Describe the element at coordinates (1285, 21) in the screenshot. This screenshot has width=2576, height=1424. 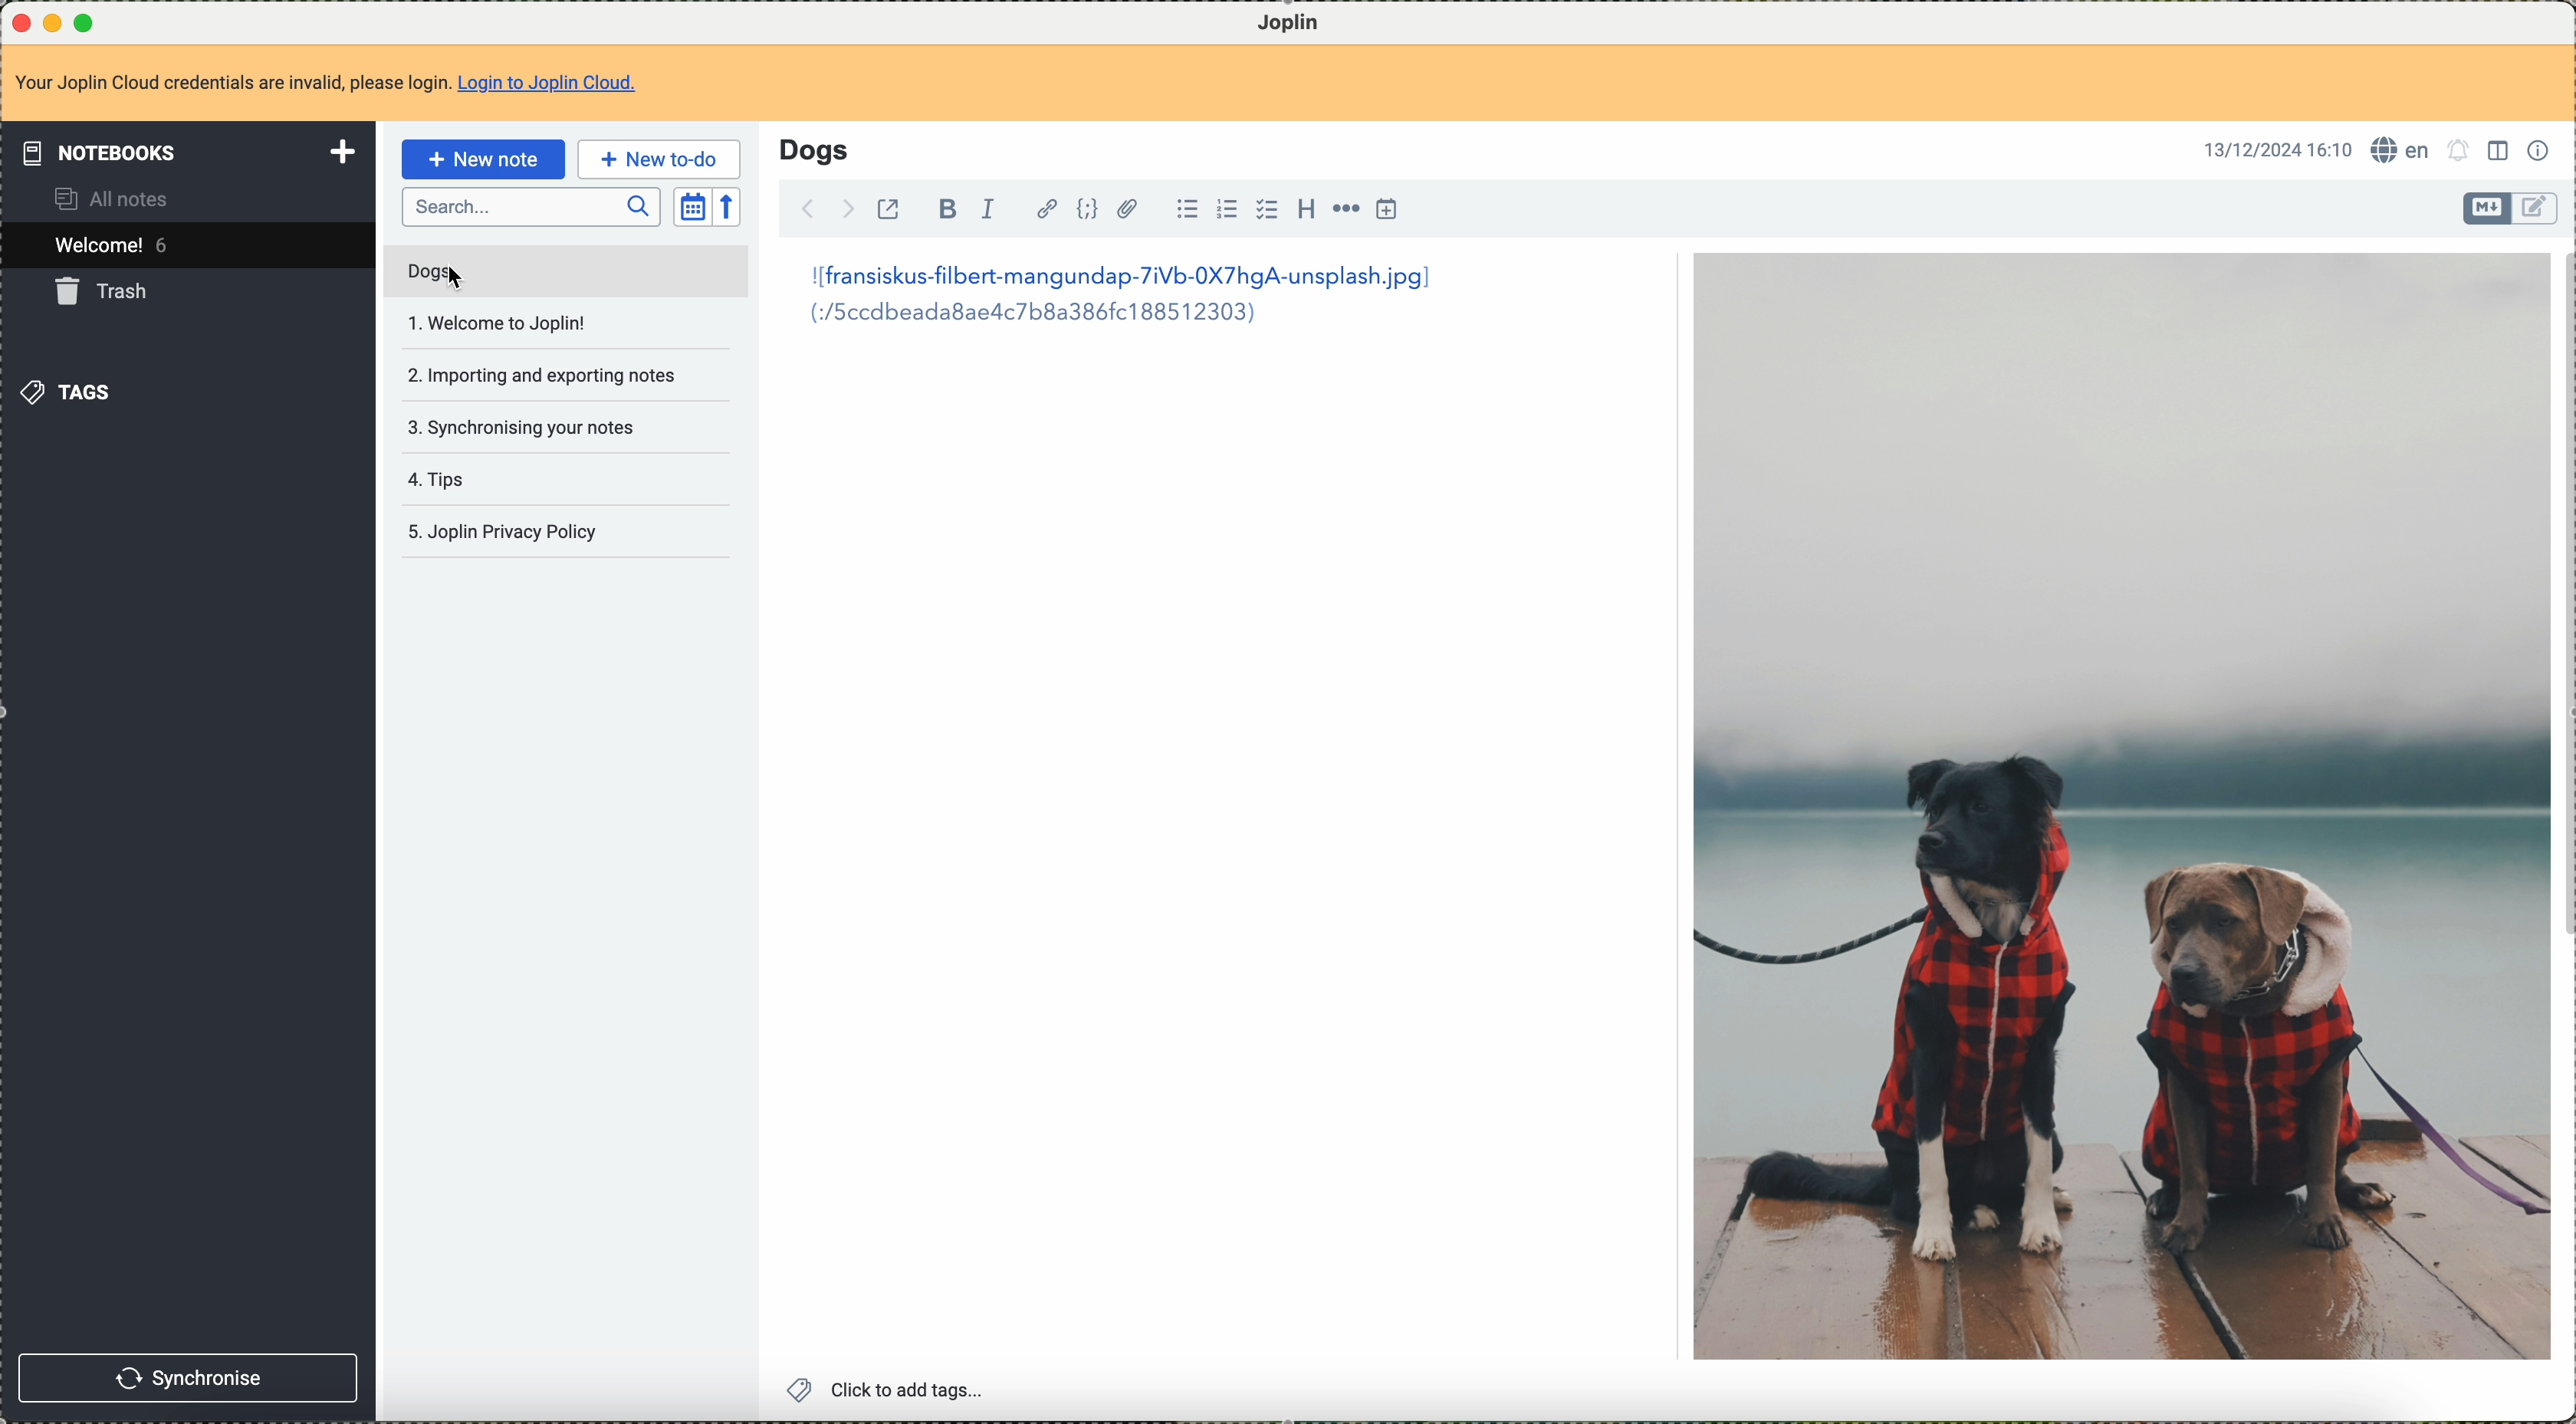
I see `Joplin` at that location.